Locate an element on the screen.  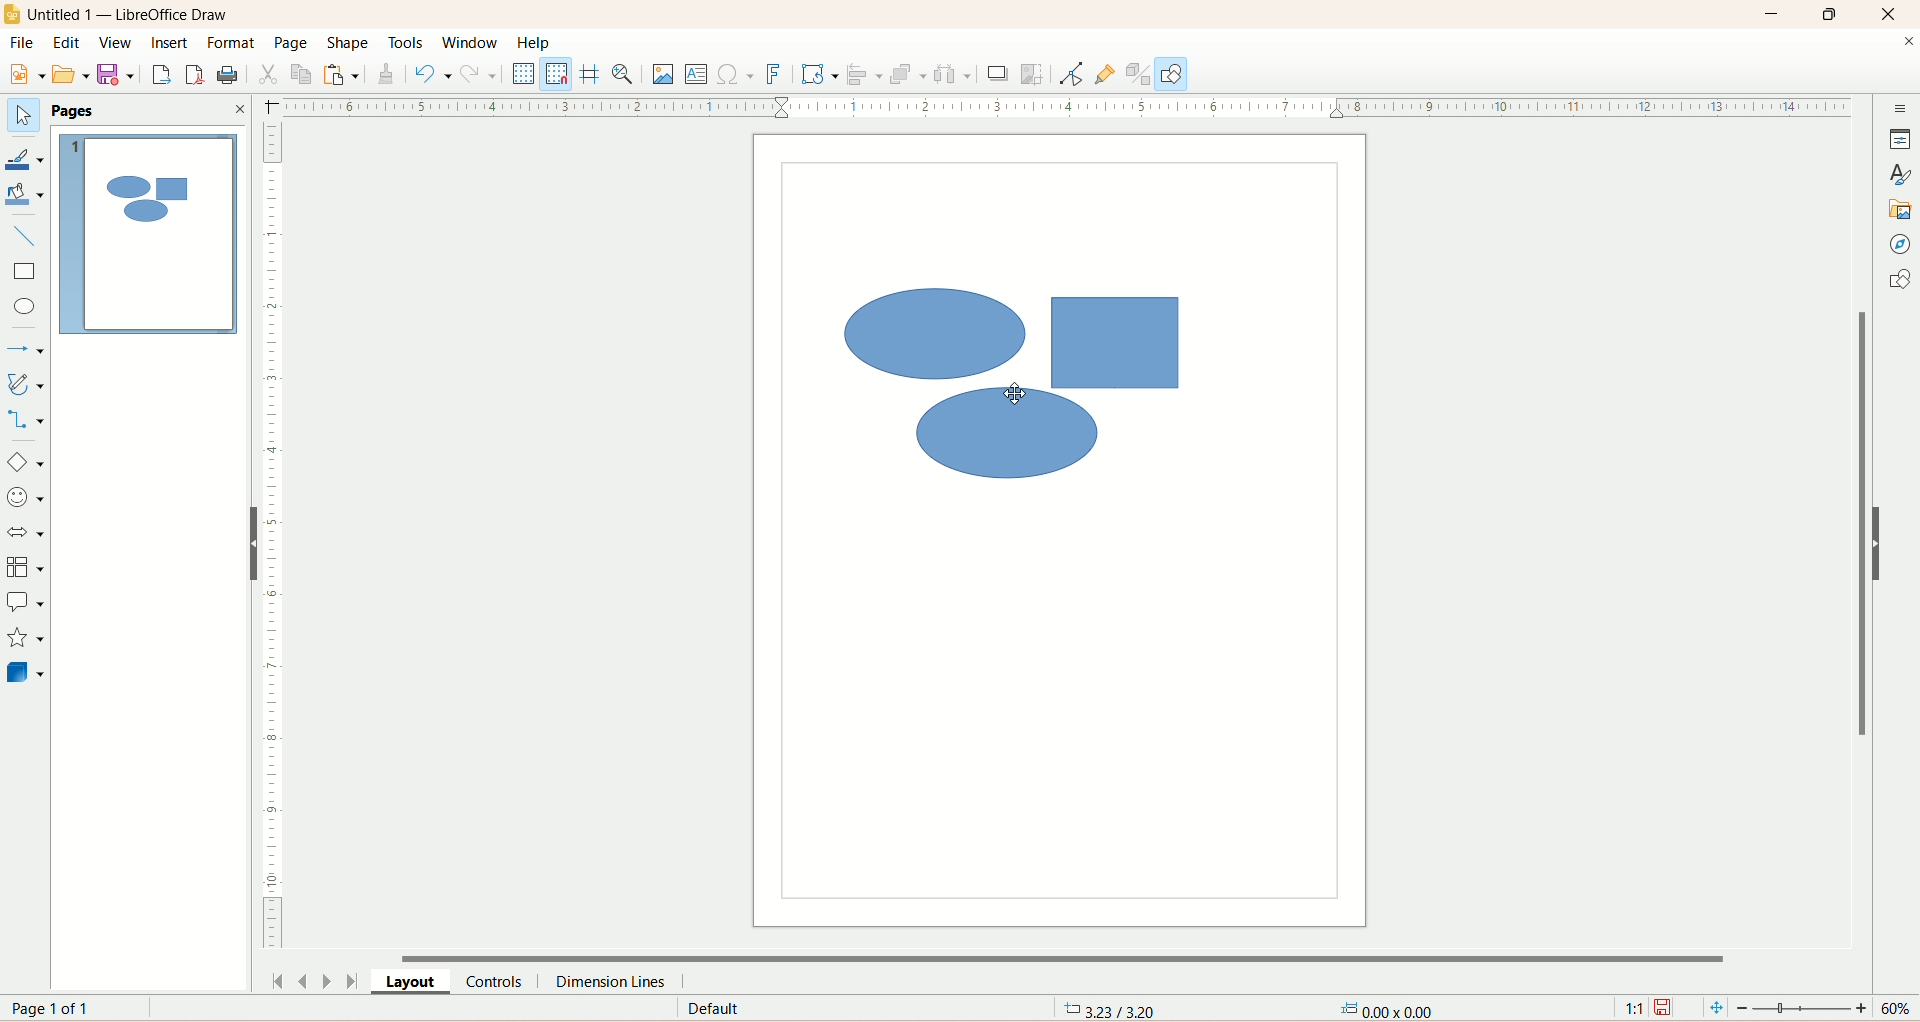
paste is located at coordinates (340, 72).